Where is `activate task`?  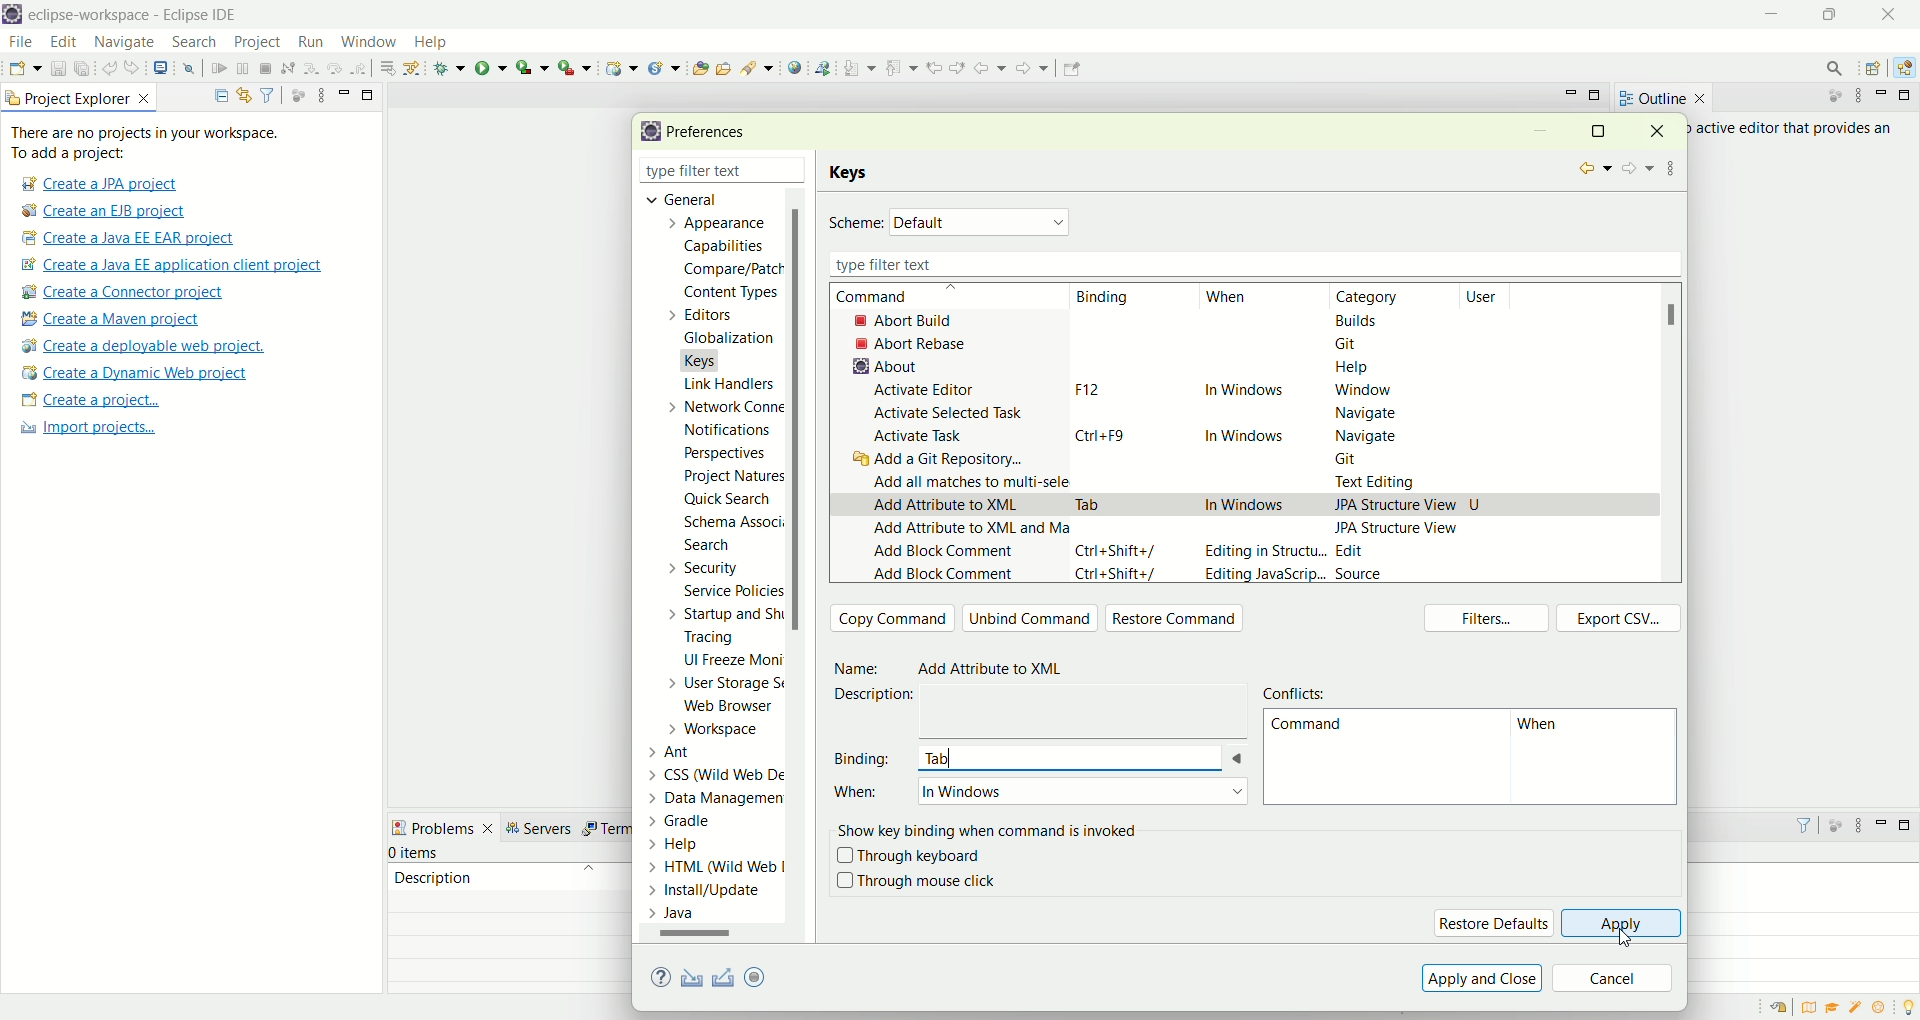 activate task is located at coordinates (920, 437).